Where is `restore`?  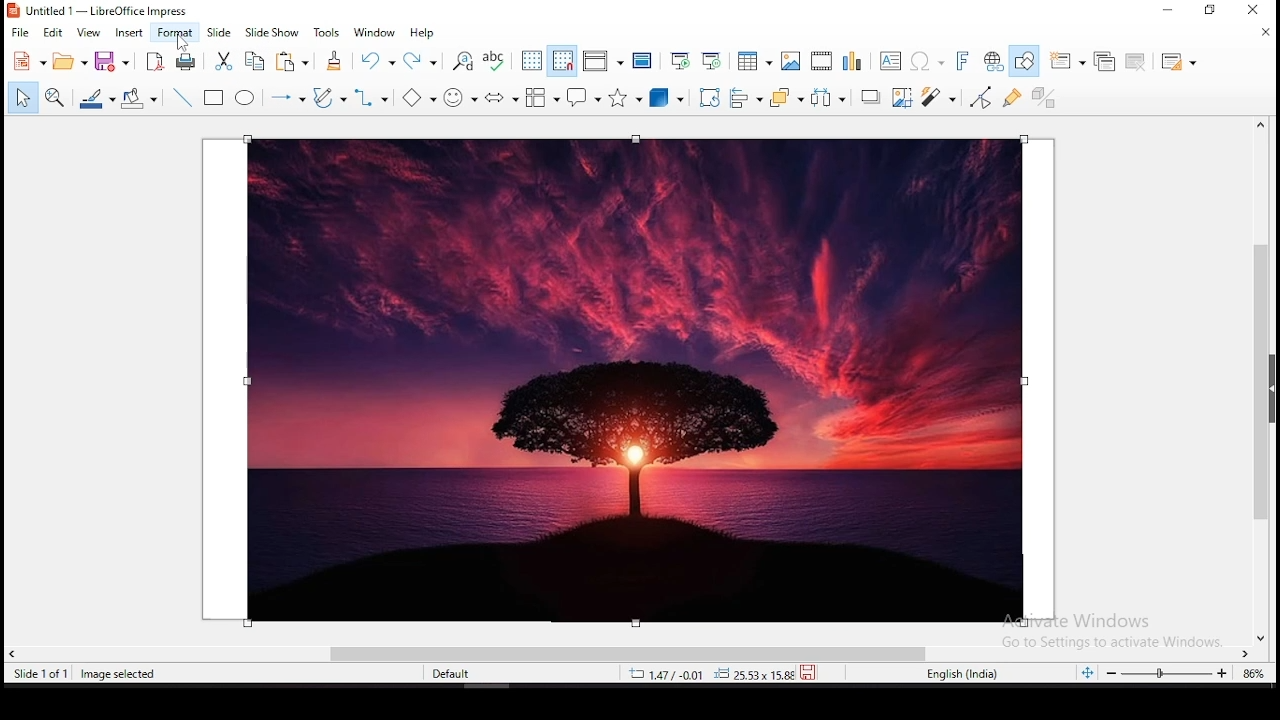
restore is located at coordinates (1212, 12).